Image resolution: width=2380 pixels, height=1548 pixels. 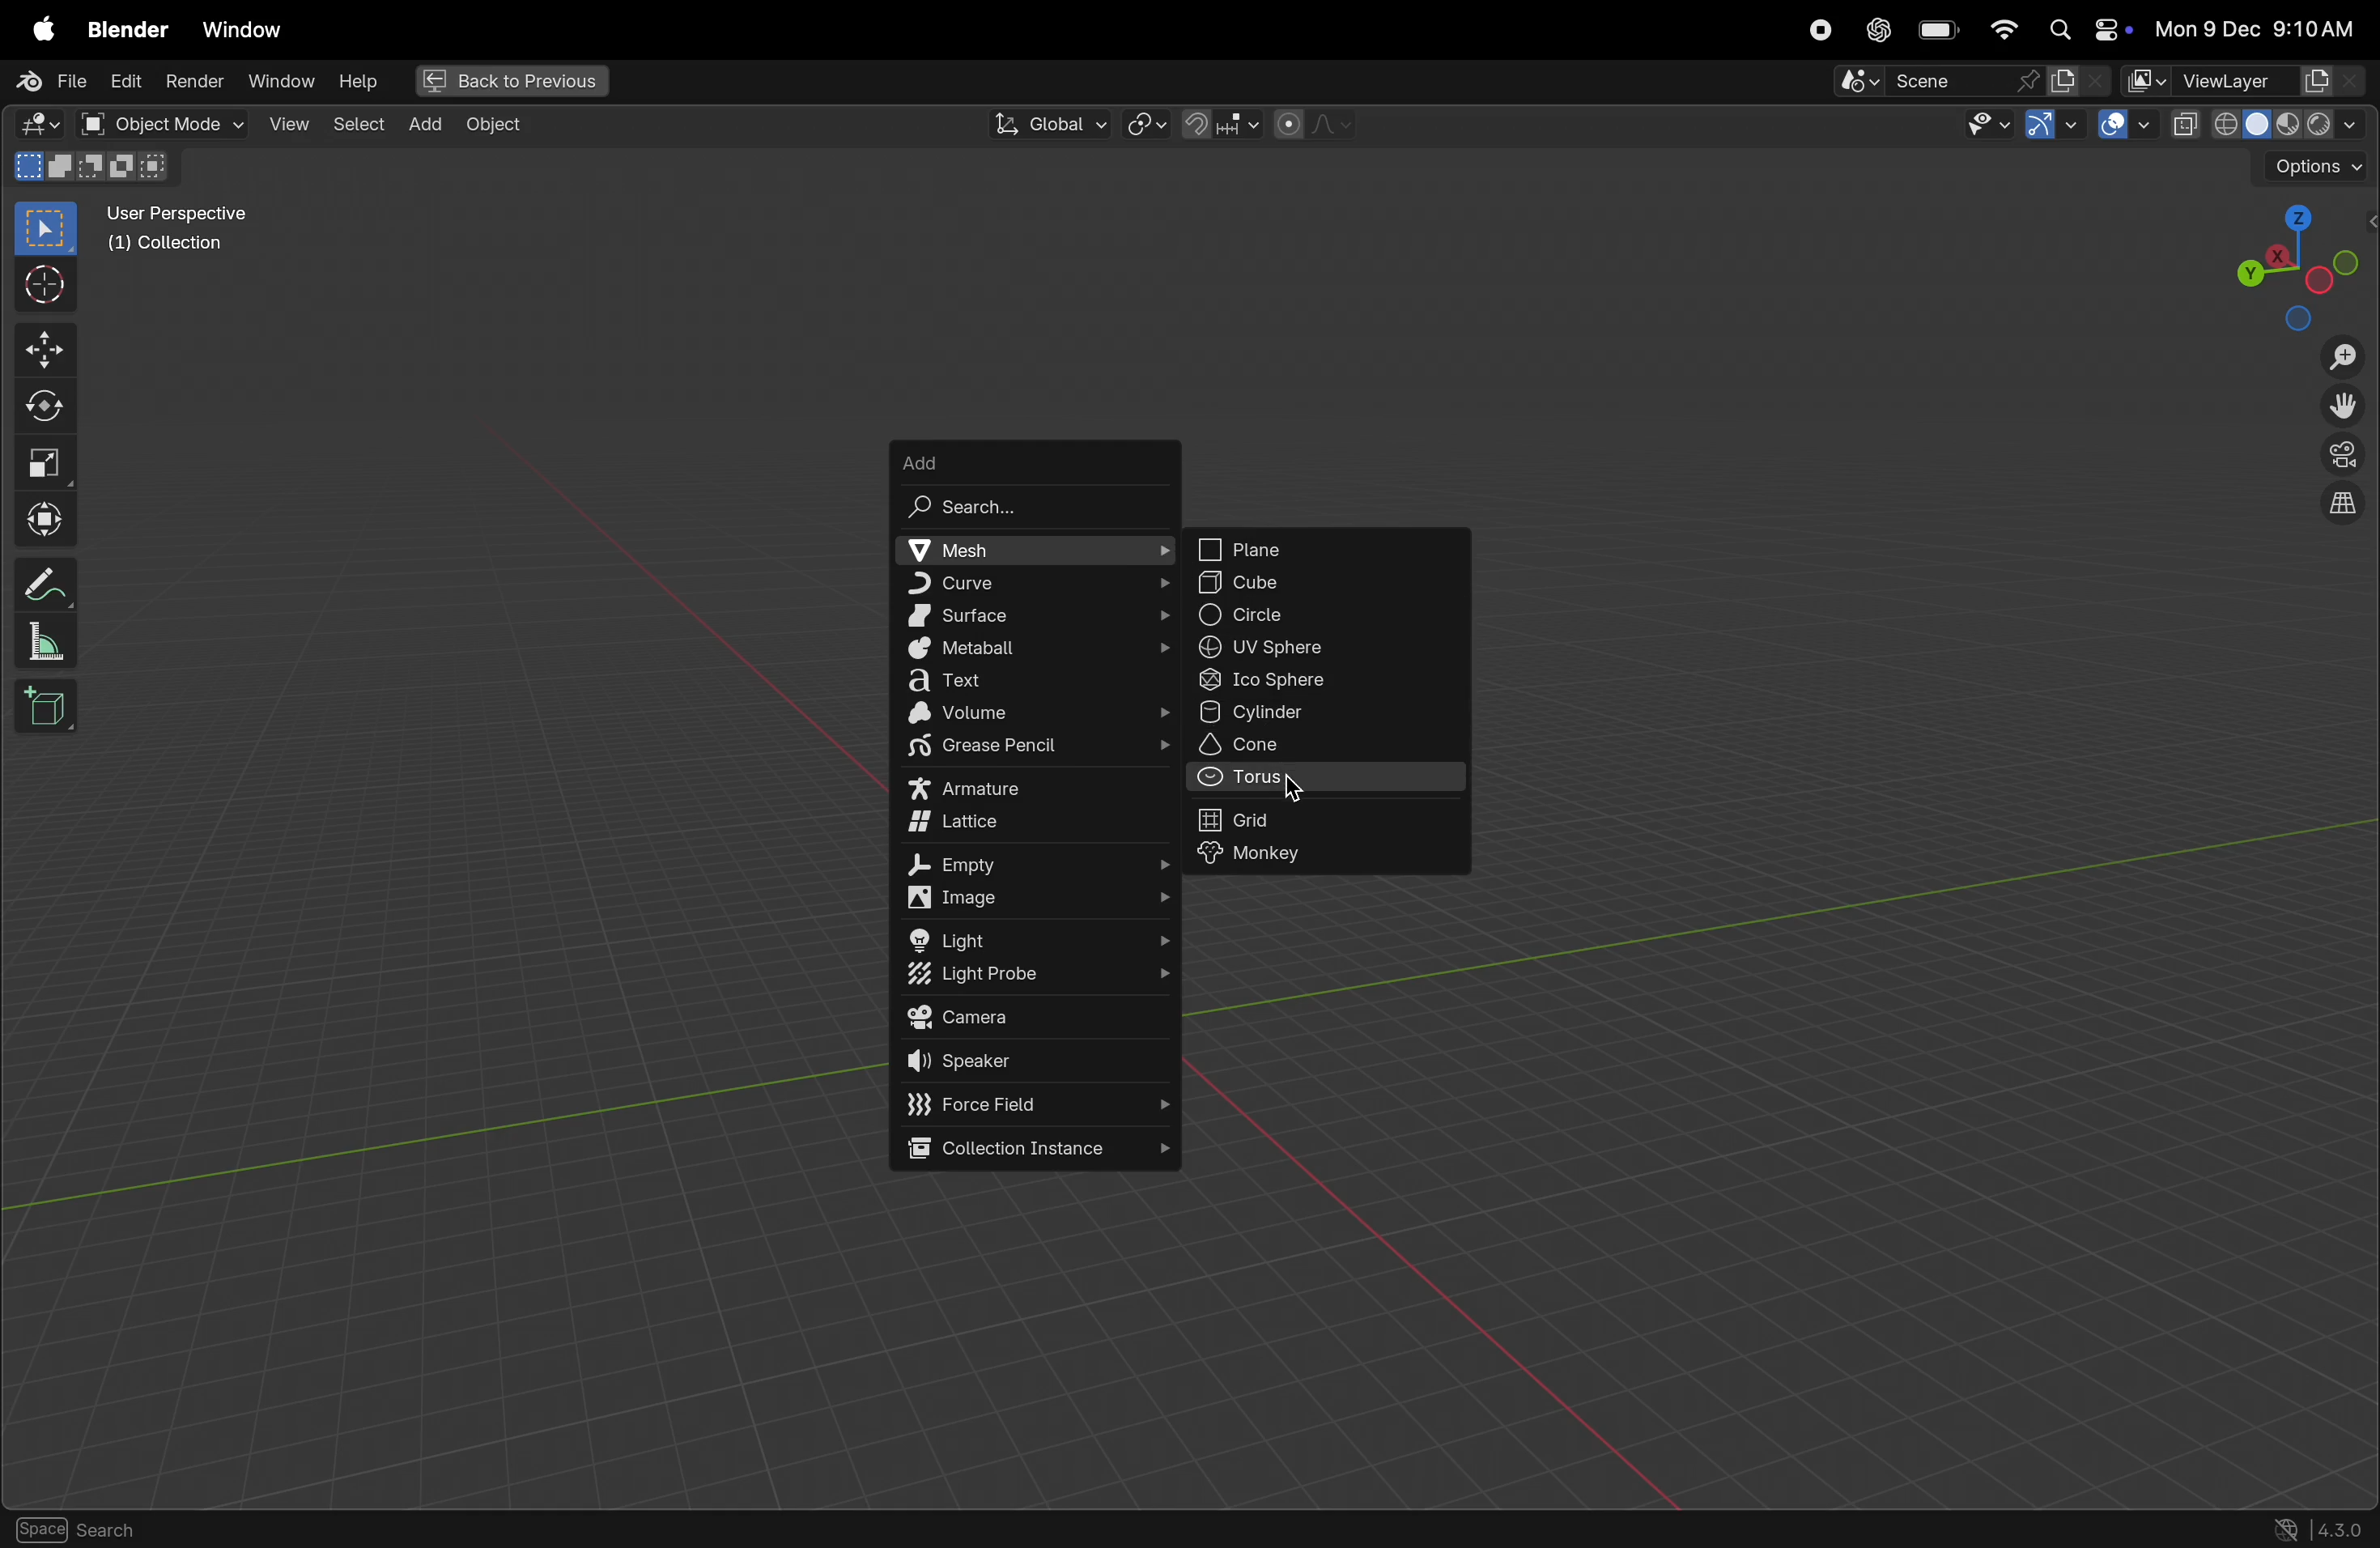 I want to click on text, so click(x=1039, y=682).